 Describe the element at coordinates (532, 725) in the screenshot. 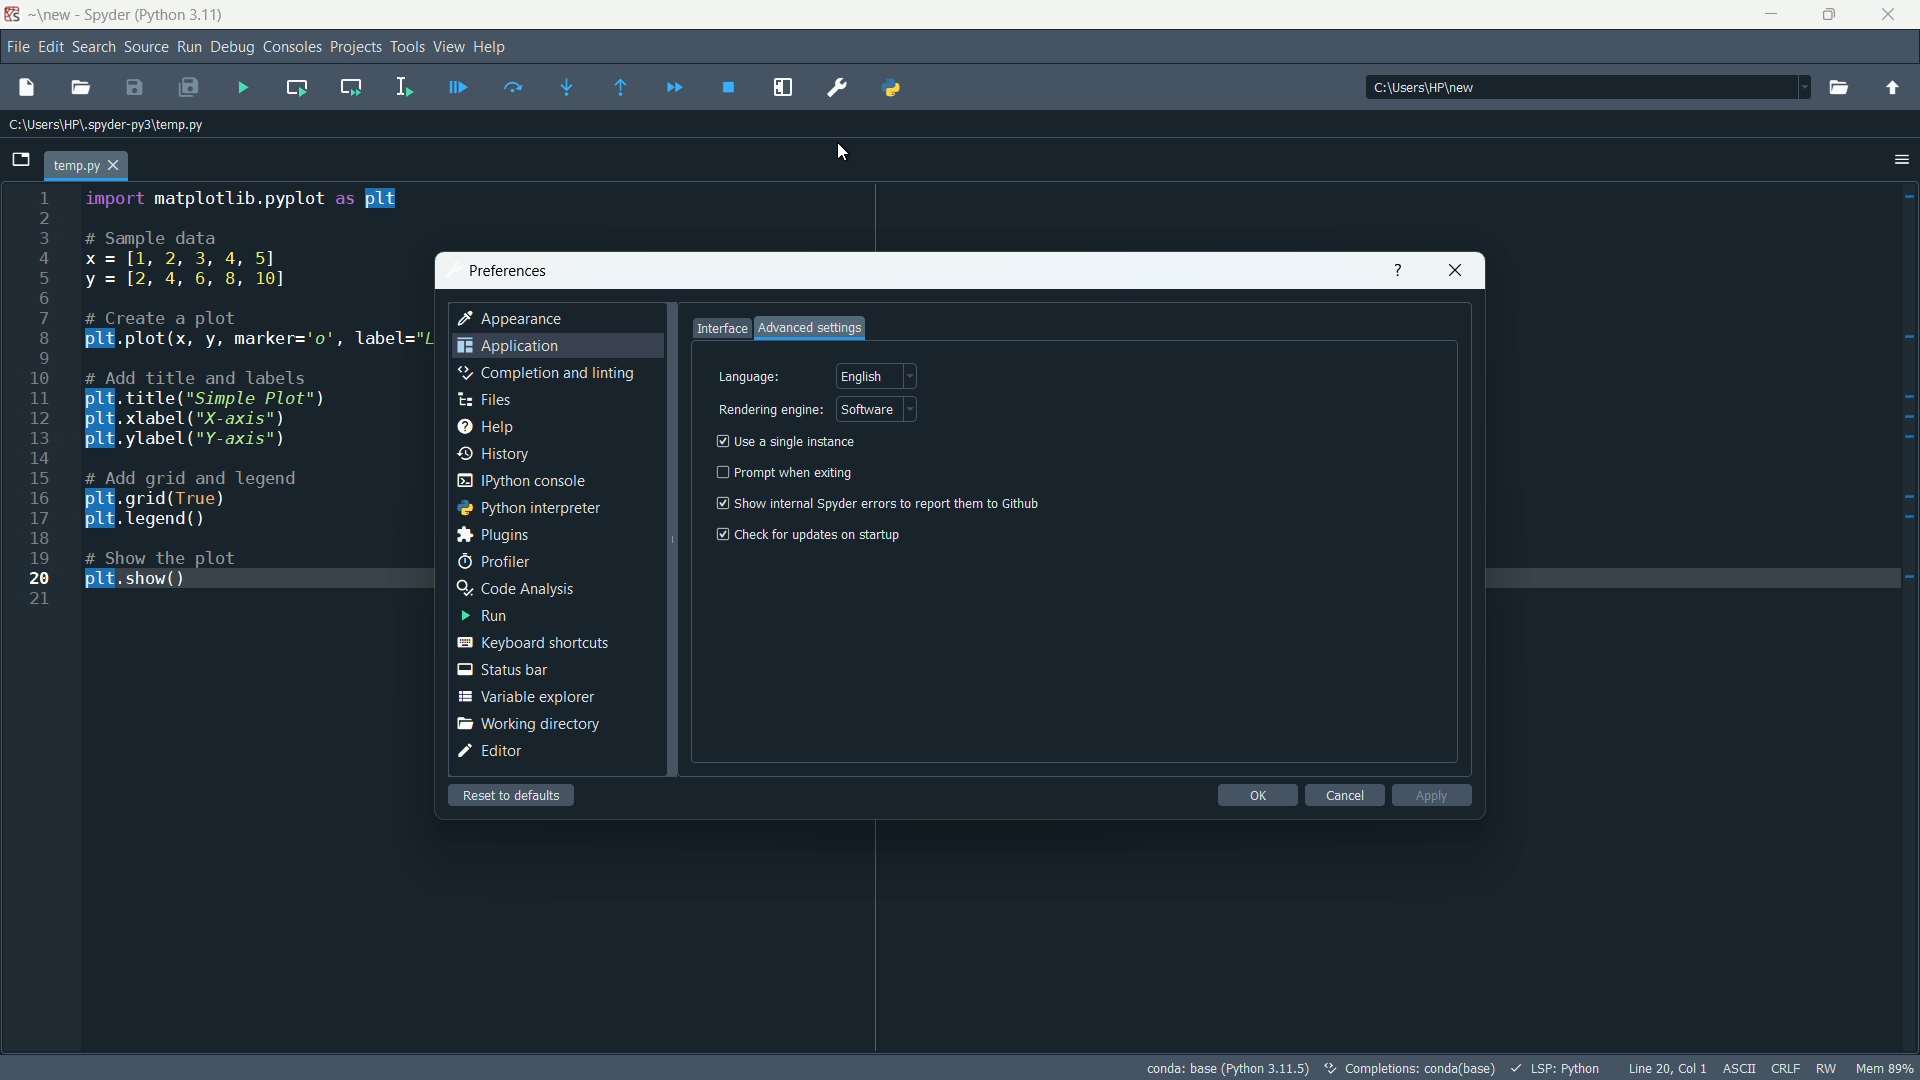

I see `working directory` at that location.